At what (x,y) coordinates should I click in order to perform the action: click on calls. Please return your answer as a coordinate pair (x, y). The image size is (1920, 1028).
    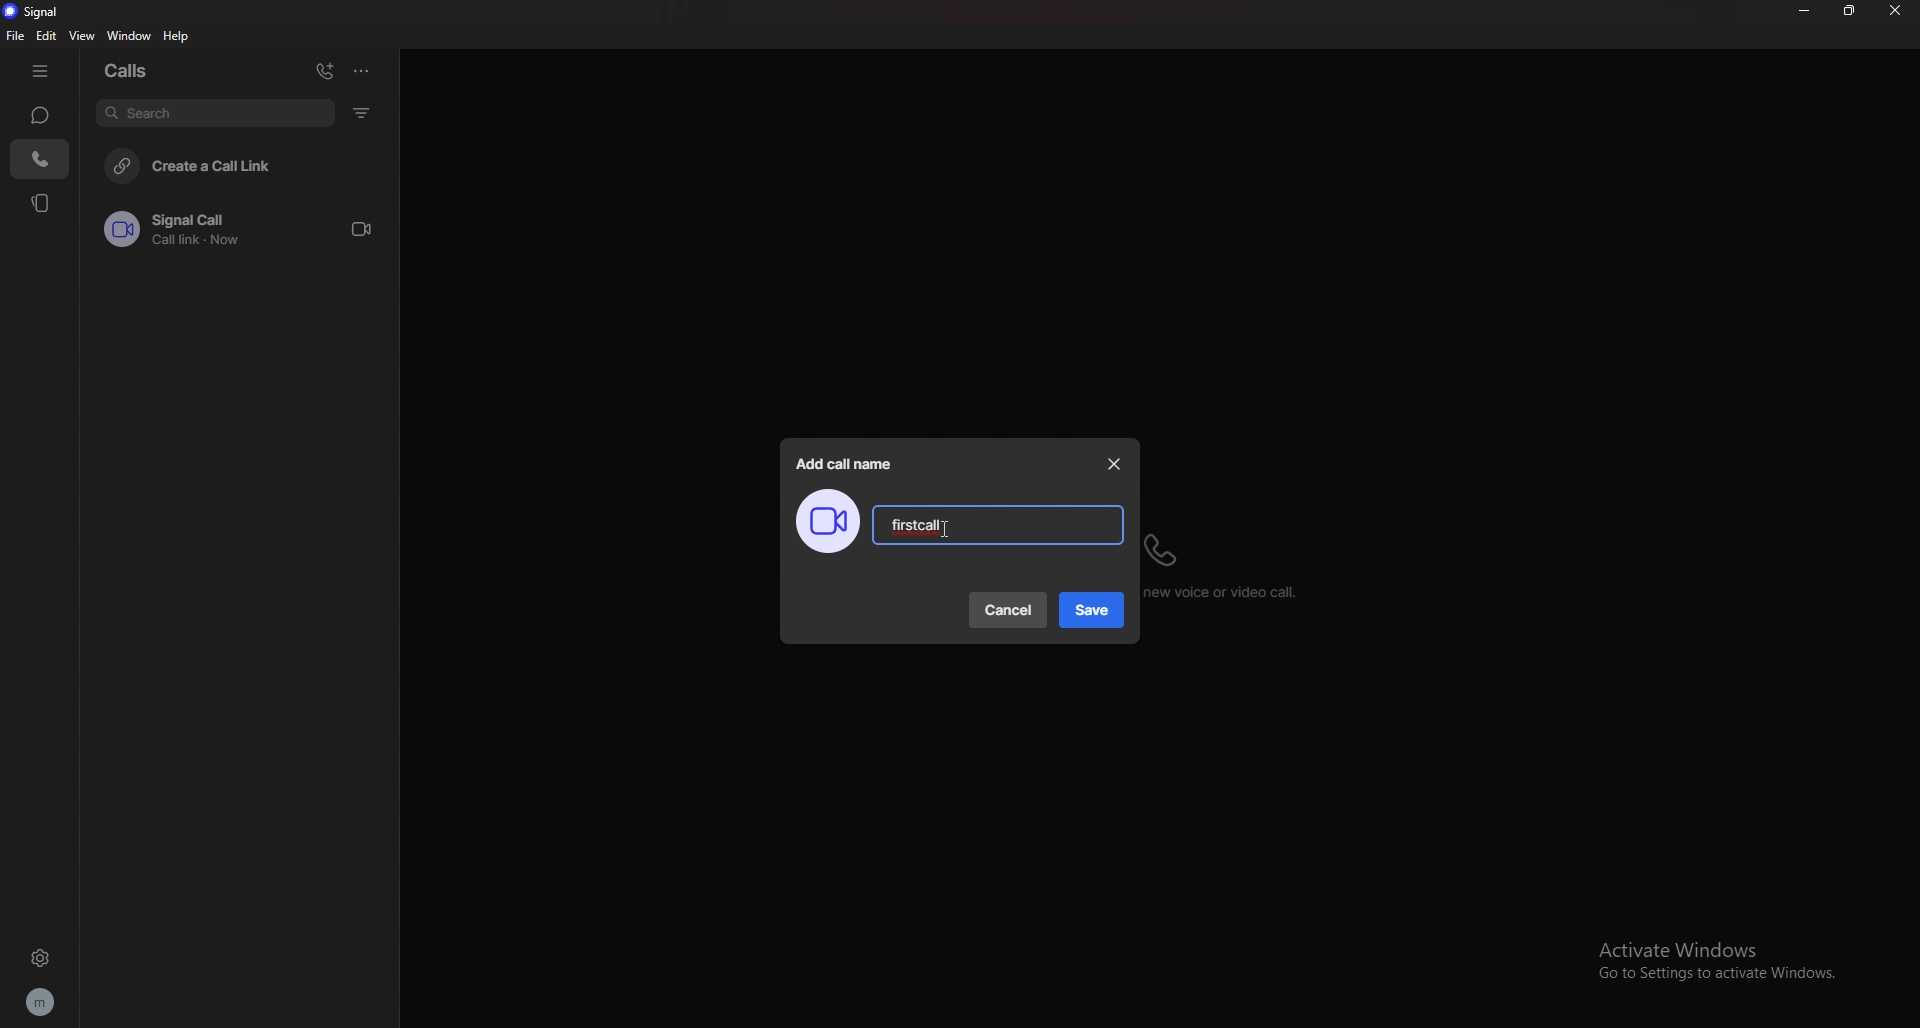
    Looking at the image, I should click on (133, 68).